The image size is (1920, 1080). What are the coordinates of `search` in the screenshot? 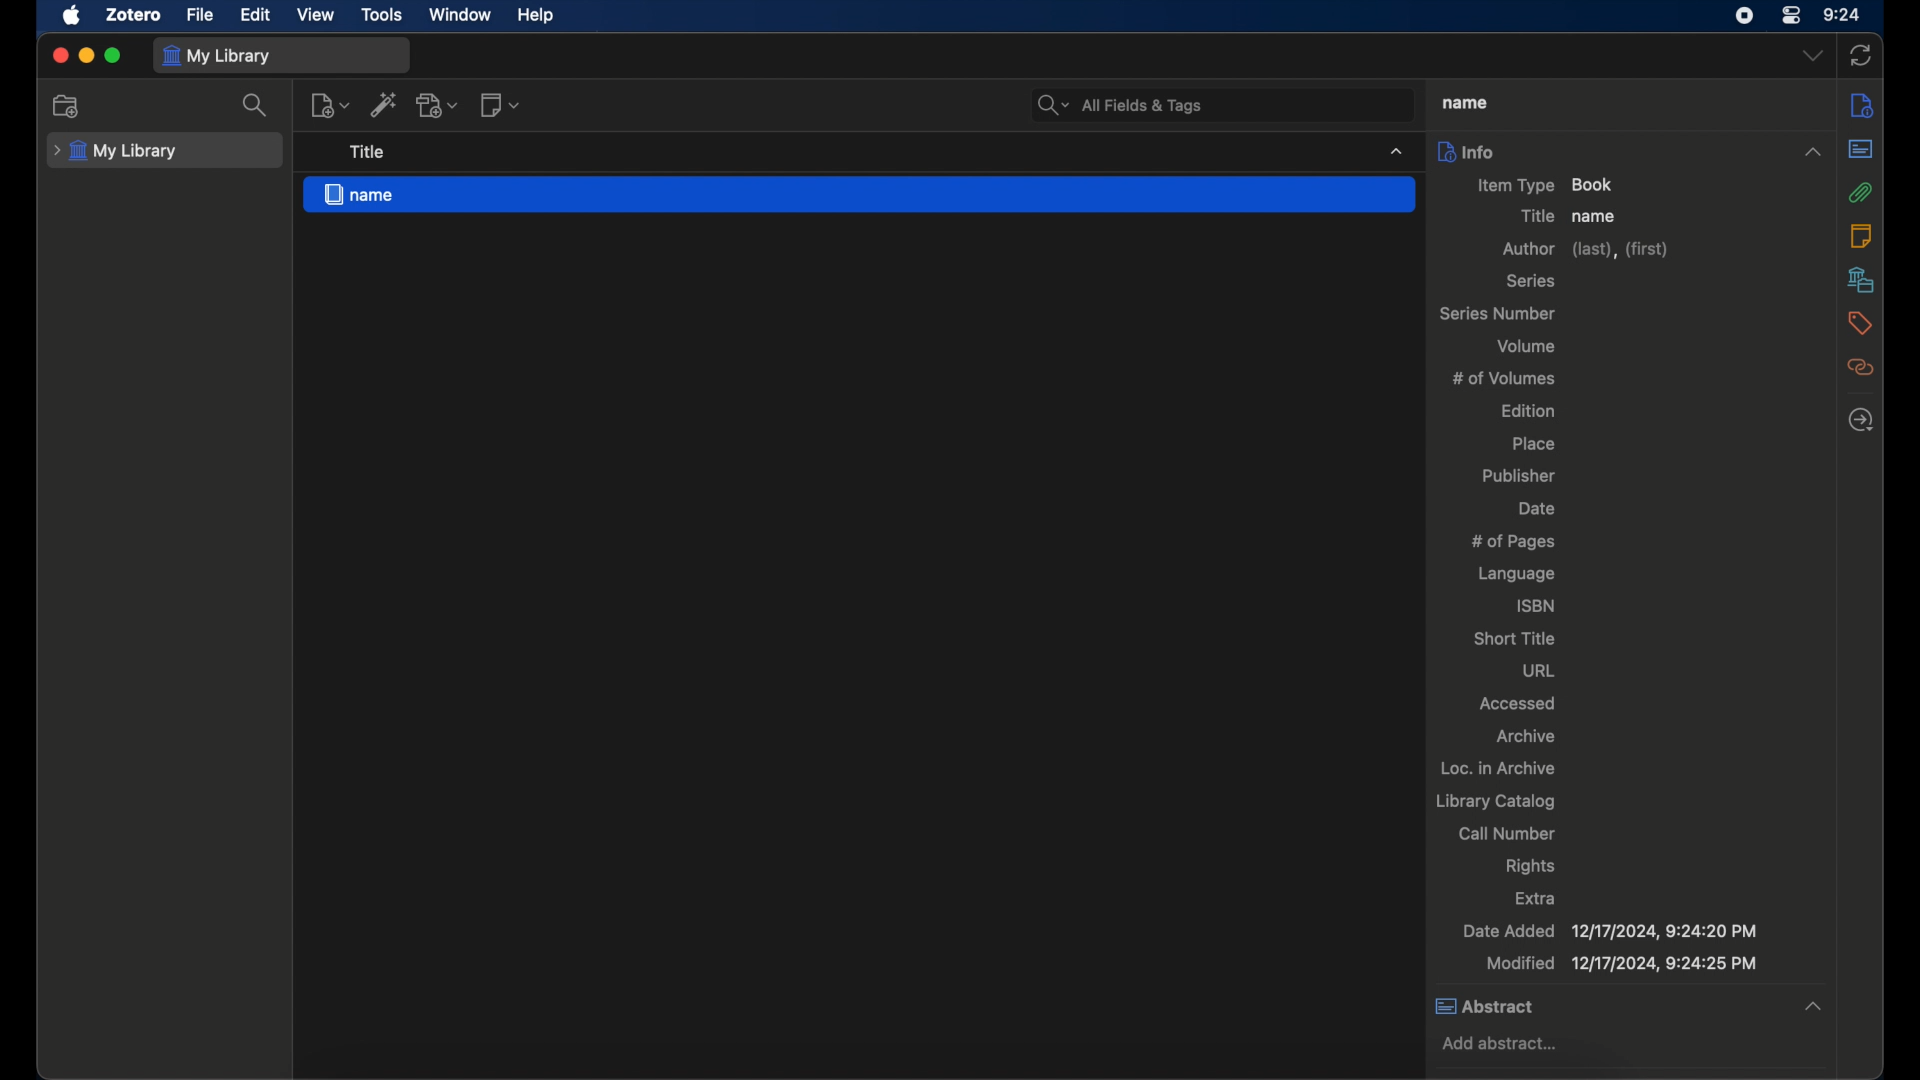 It's located at (1123, 105).